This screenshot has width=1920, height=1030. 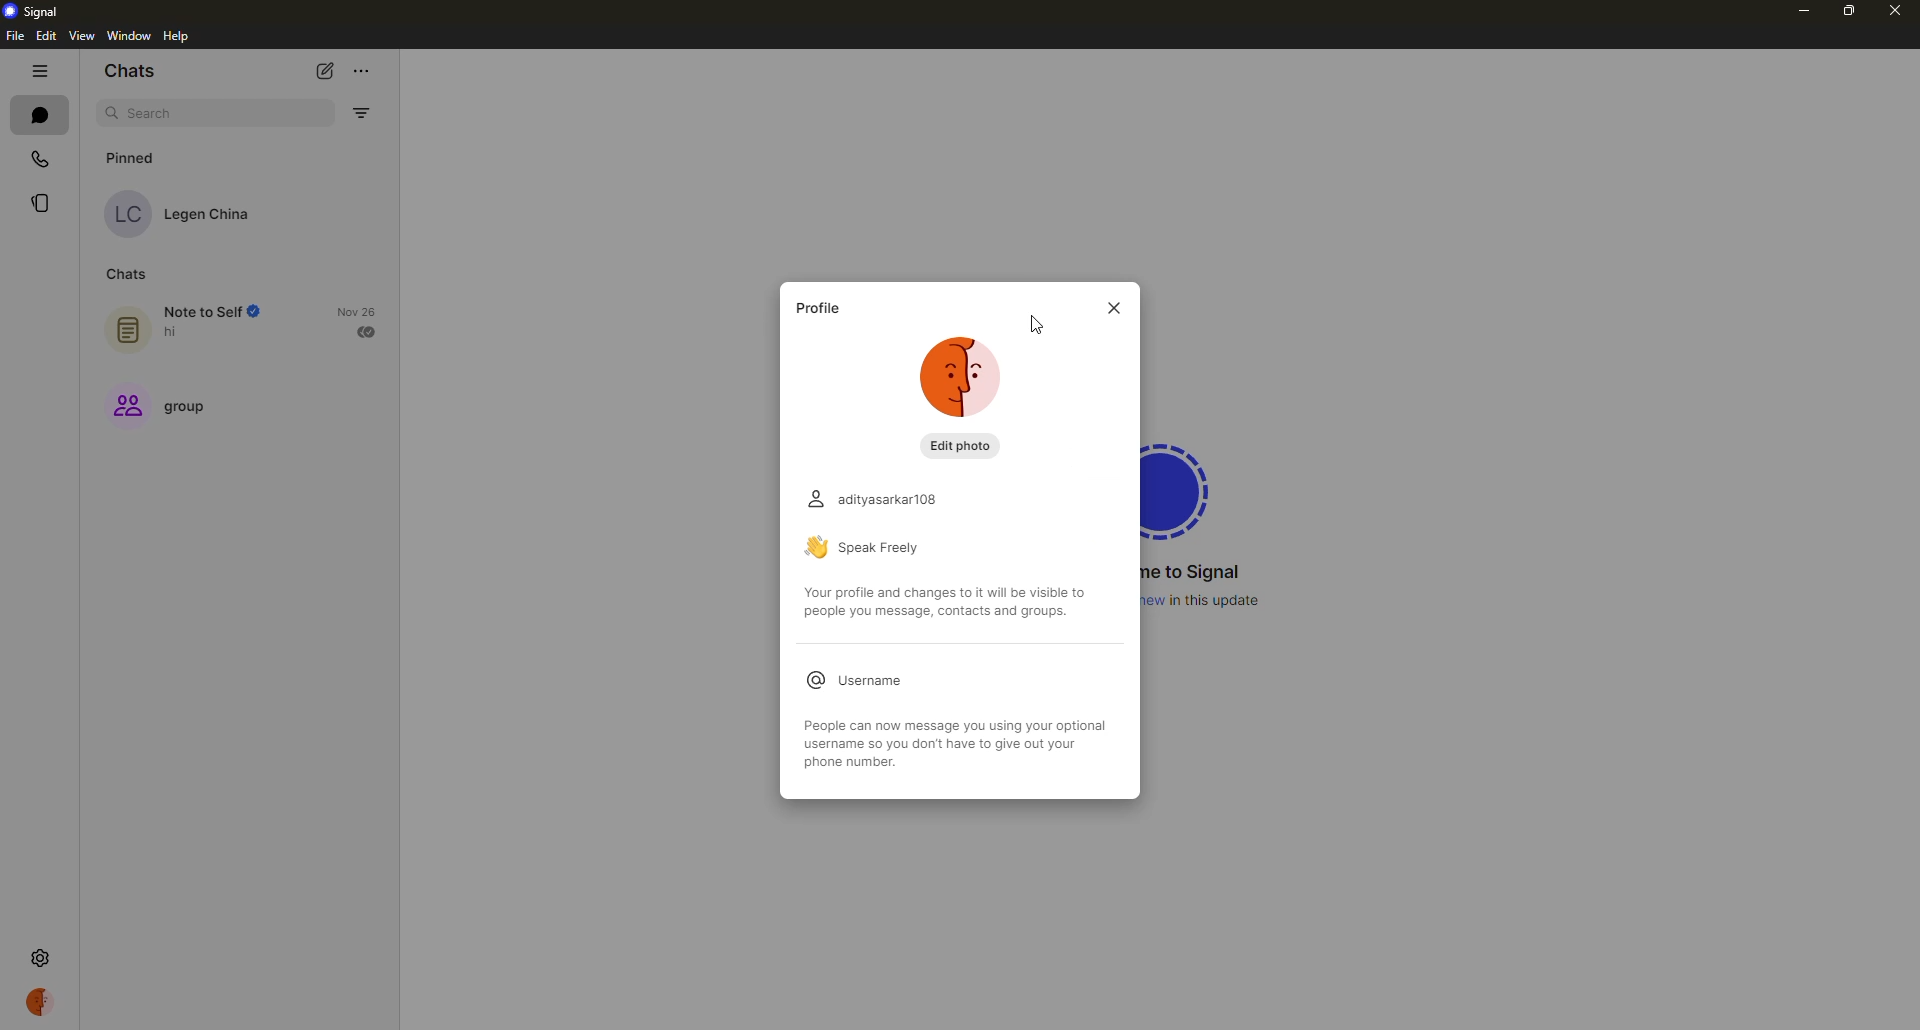 What do you see at coordinates (37, 10) in the screenshot?
I see `signal` at bounding box center [37, 10].